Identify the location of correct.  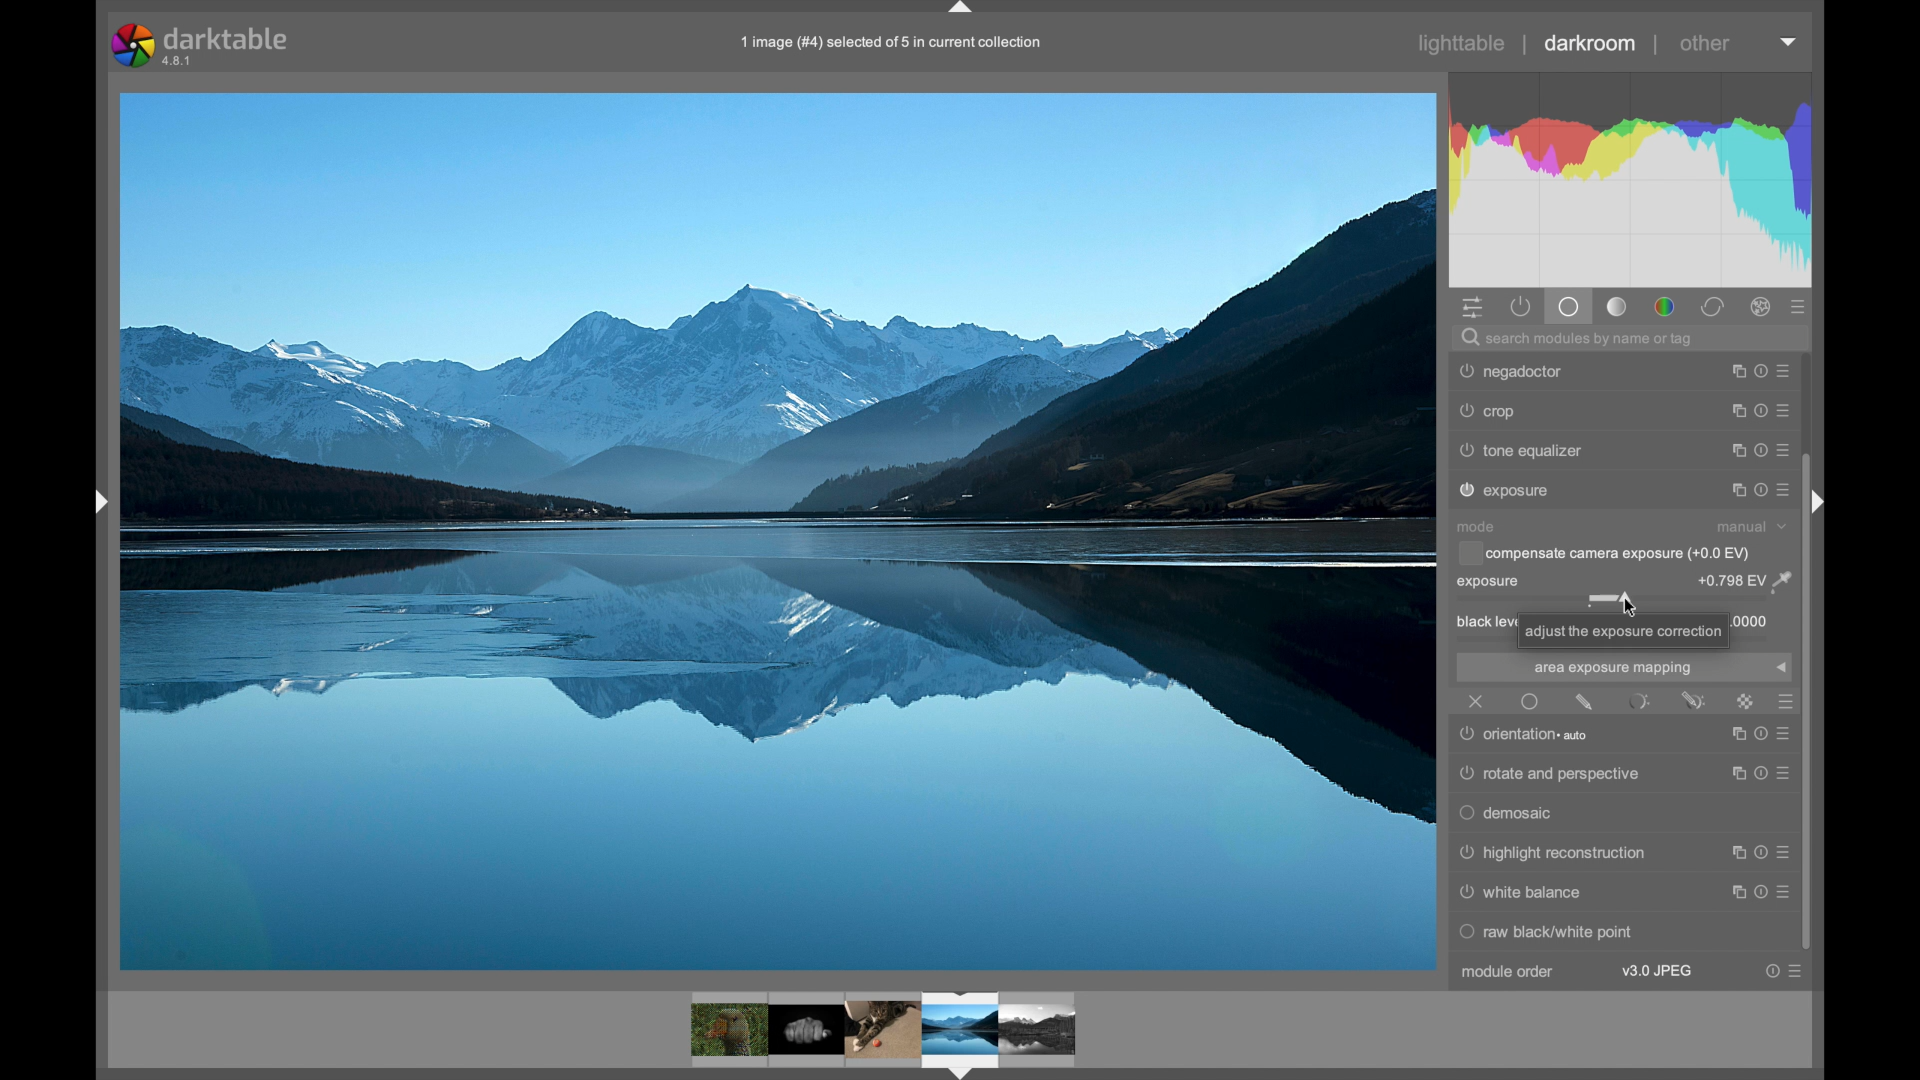
(1713, 307).